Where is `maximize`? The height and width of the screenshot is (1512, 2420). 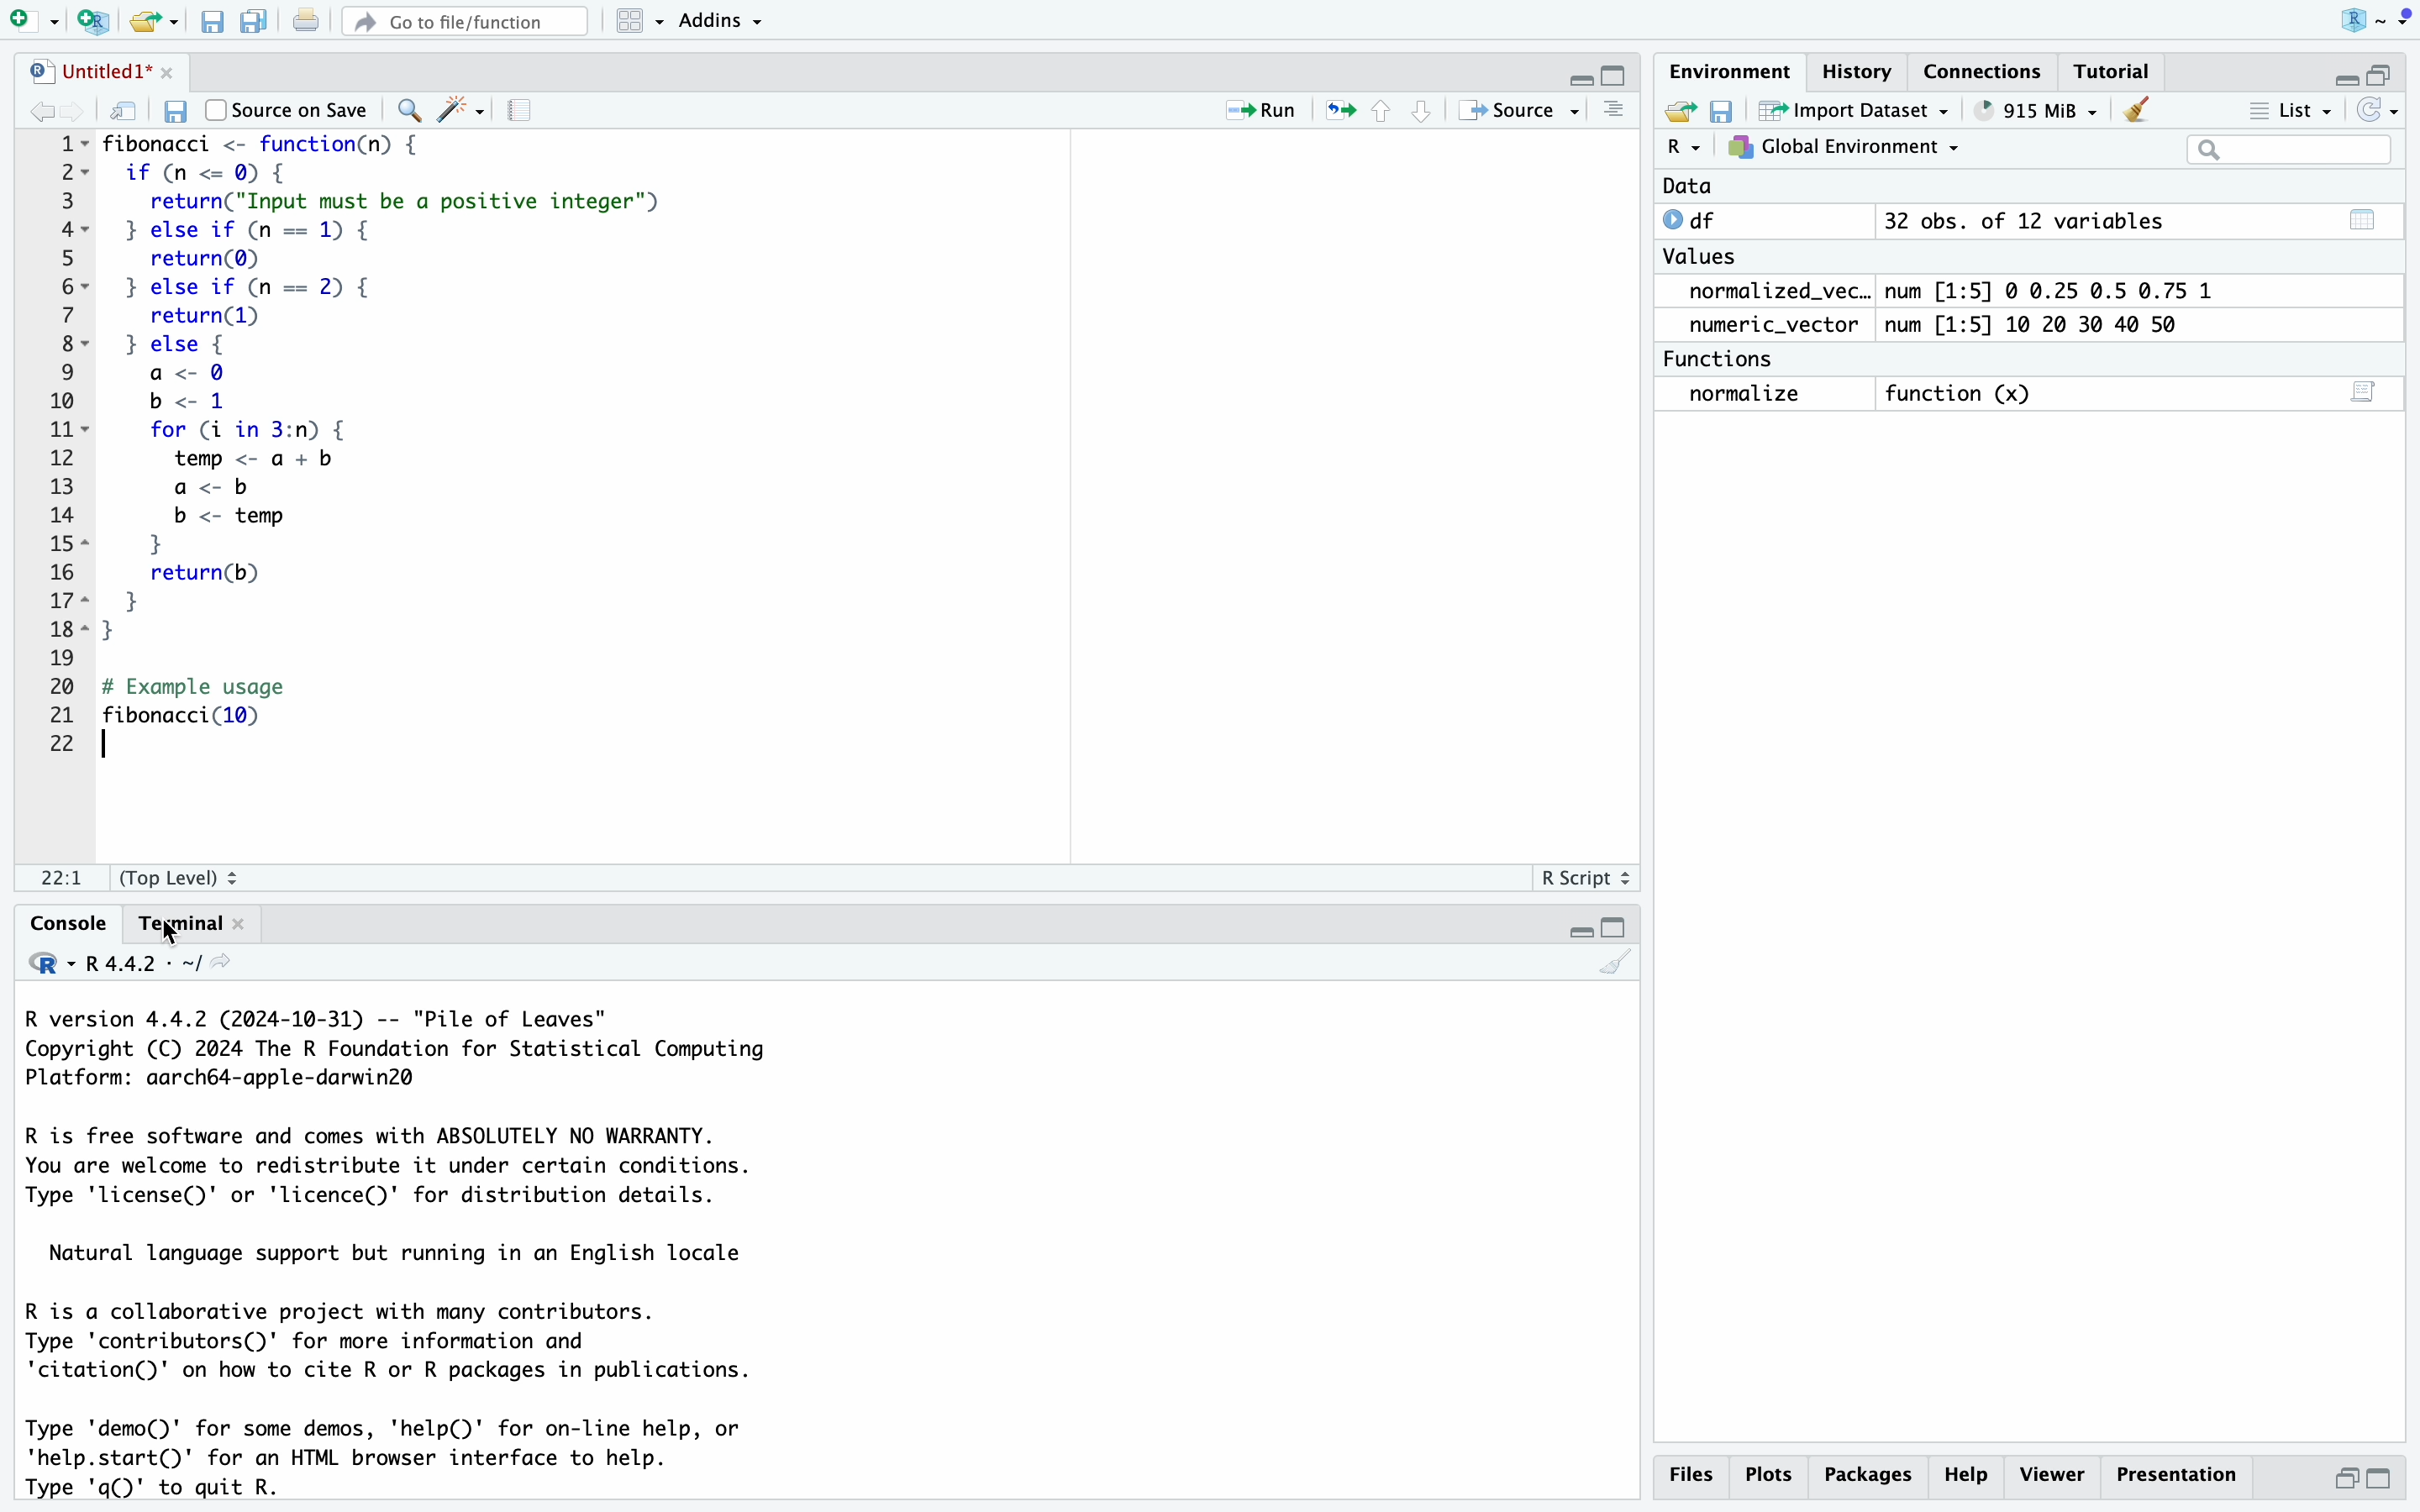
maximize is located at coordinates (2393, 1480).